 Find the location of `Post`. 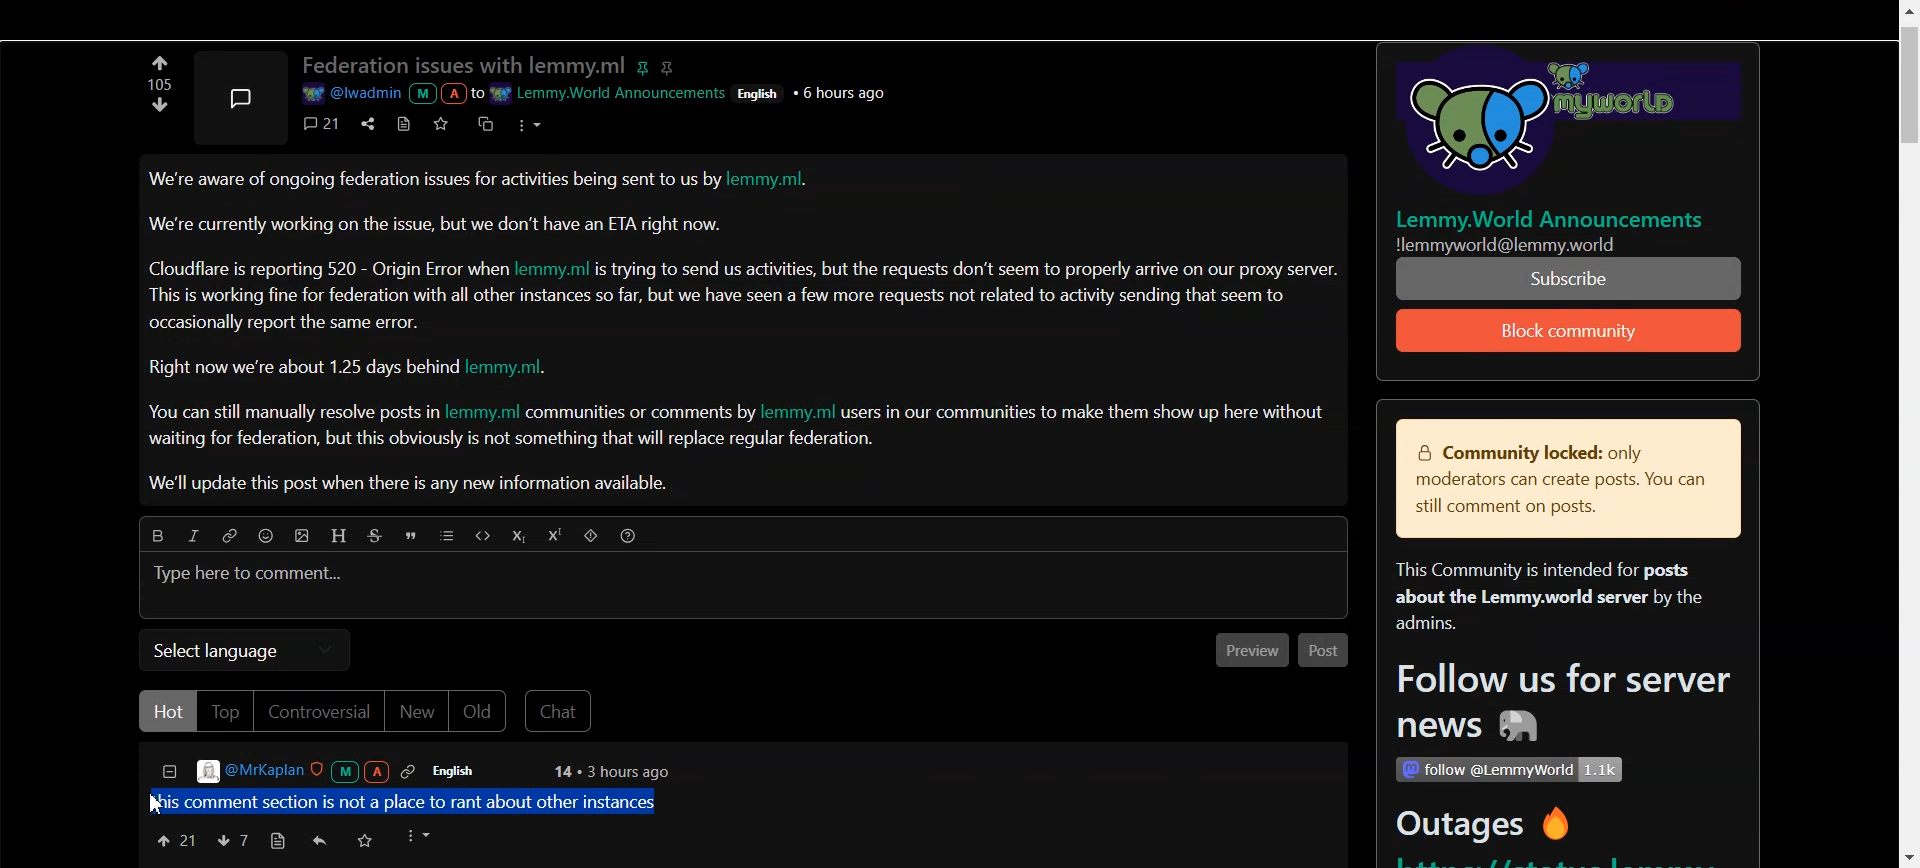

Post is located at coordinates (1324, 651).